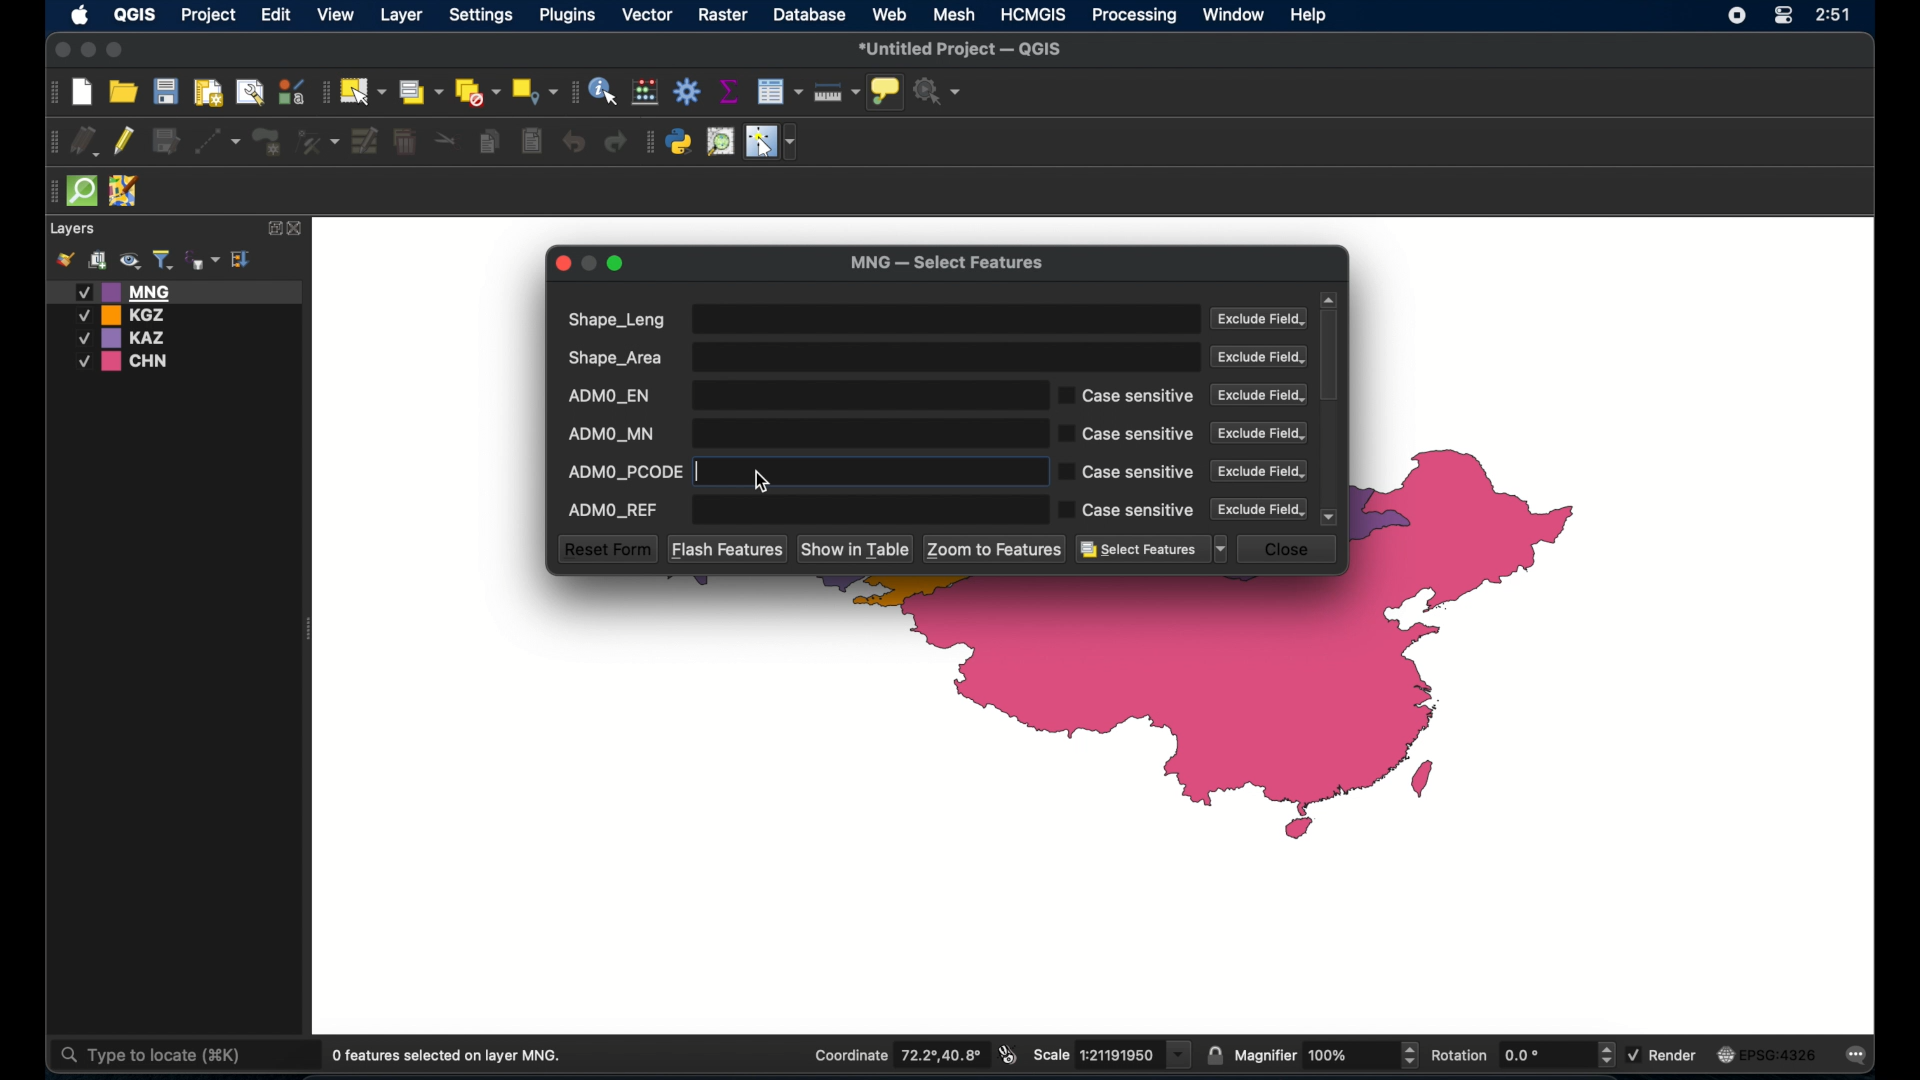  I want to click on processing, so click(1135, 16).